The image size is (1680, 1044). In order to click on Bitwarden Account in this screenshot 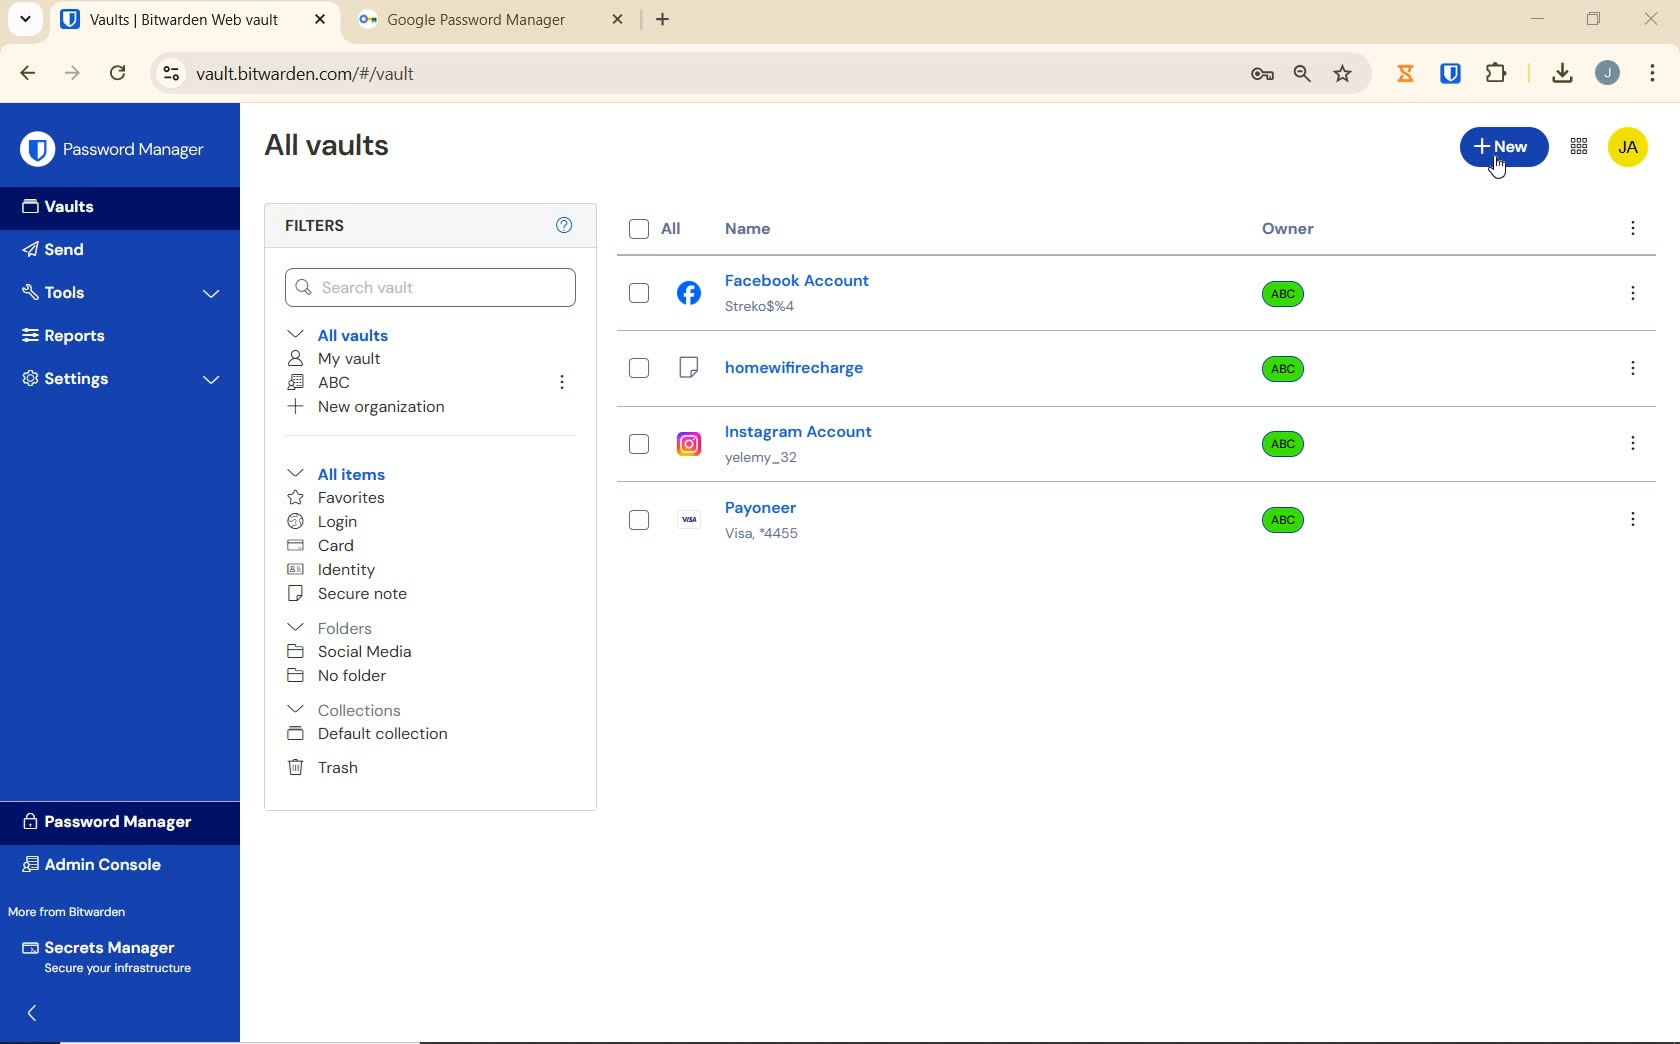, I will do `click(1628, 149)`.